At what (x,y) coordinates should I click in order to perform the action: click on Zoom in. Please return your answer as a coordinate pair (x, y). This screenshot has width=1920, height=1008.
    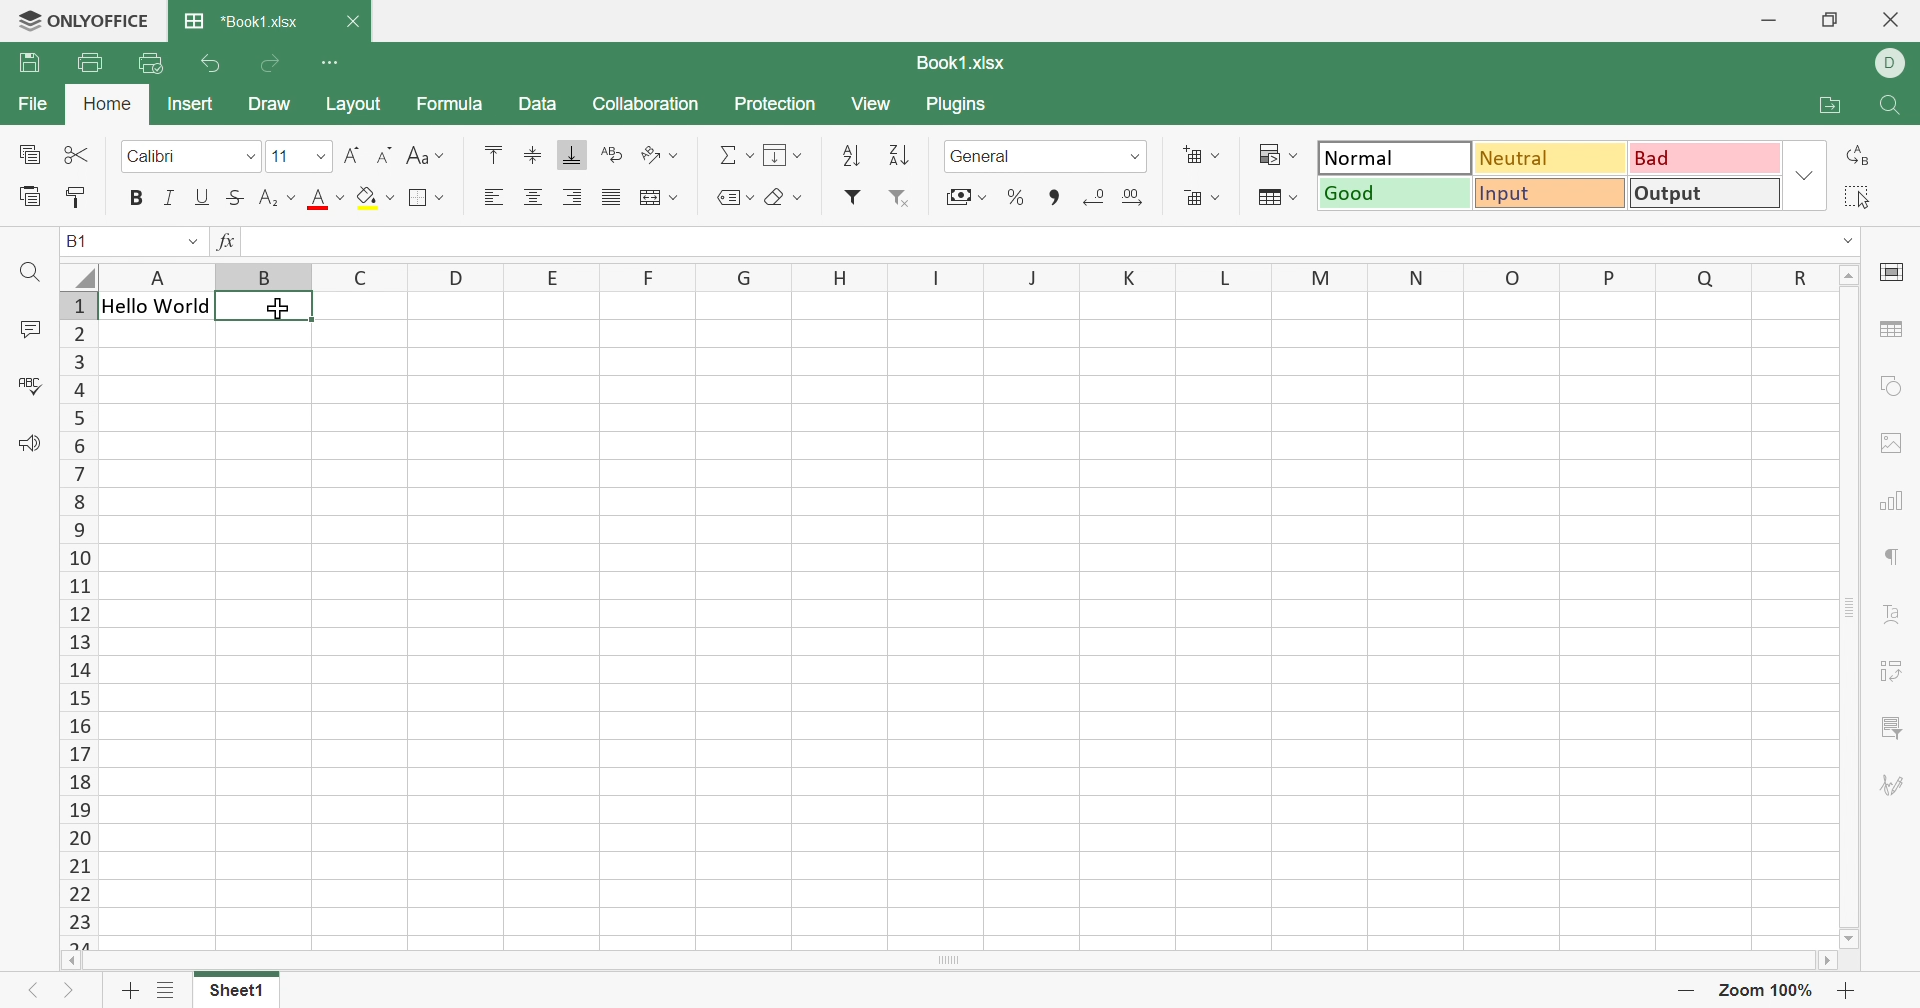
    Looking at the image, I should click on (1846, 992).